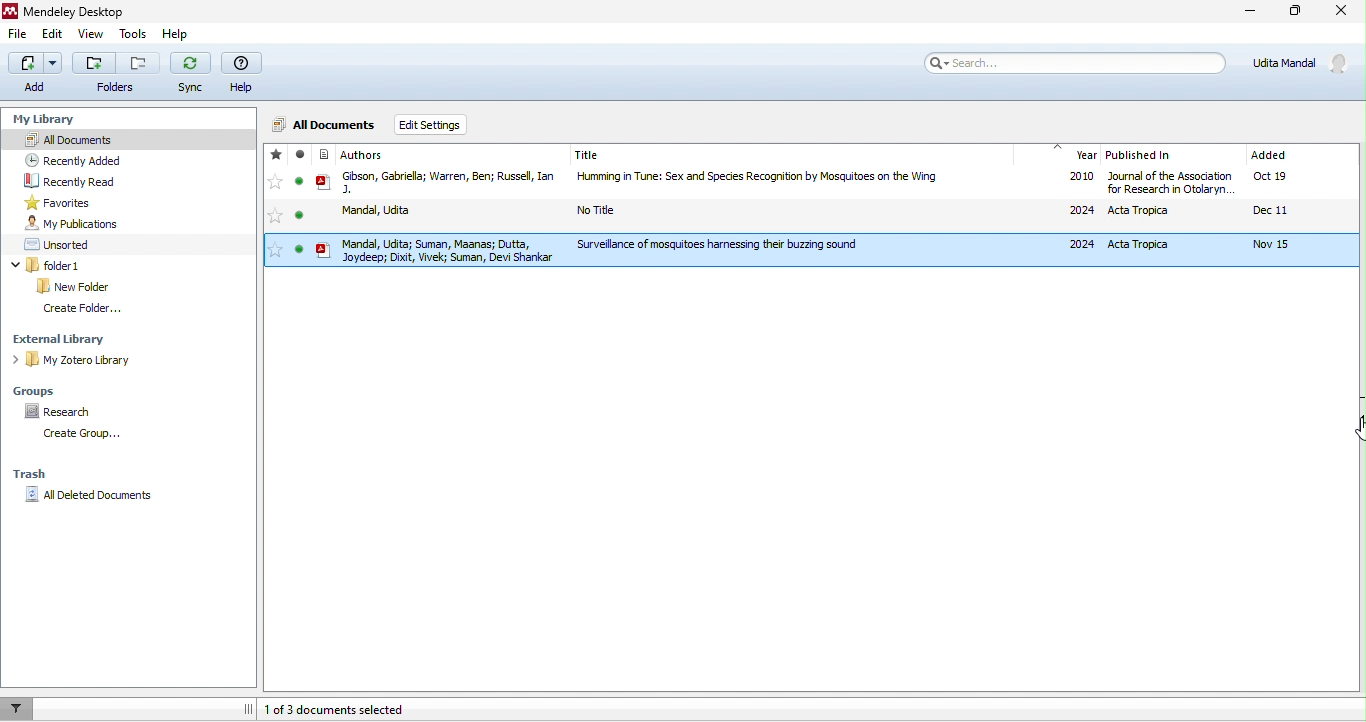 This screenshot has height=722, width=1366. What do you see at coordinates (795, 154) in the screenshot?
I see `2 Authors Title "Year Published In Added` at bounding box center [795, 154].